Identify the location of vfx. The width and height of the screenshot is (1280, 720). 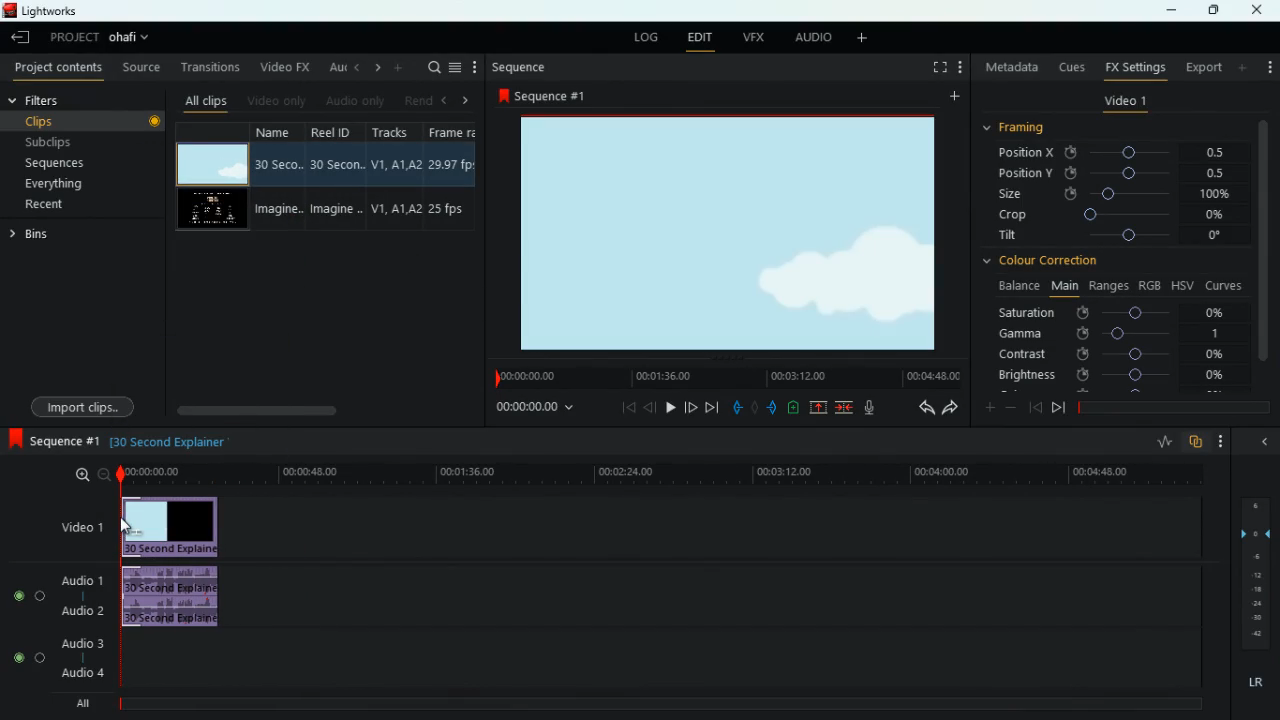
(750, 38).